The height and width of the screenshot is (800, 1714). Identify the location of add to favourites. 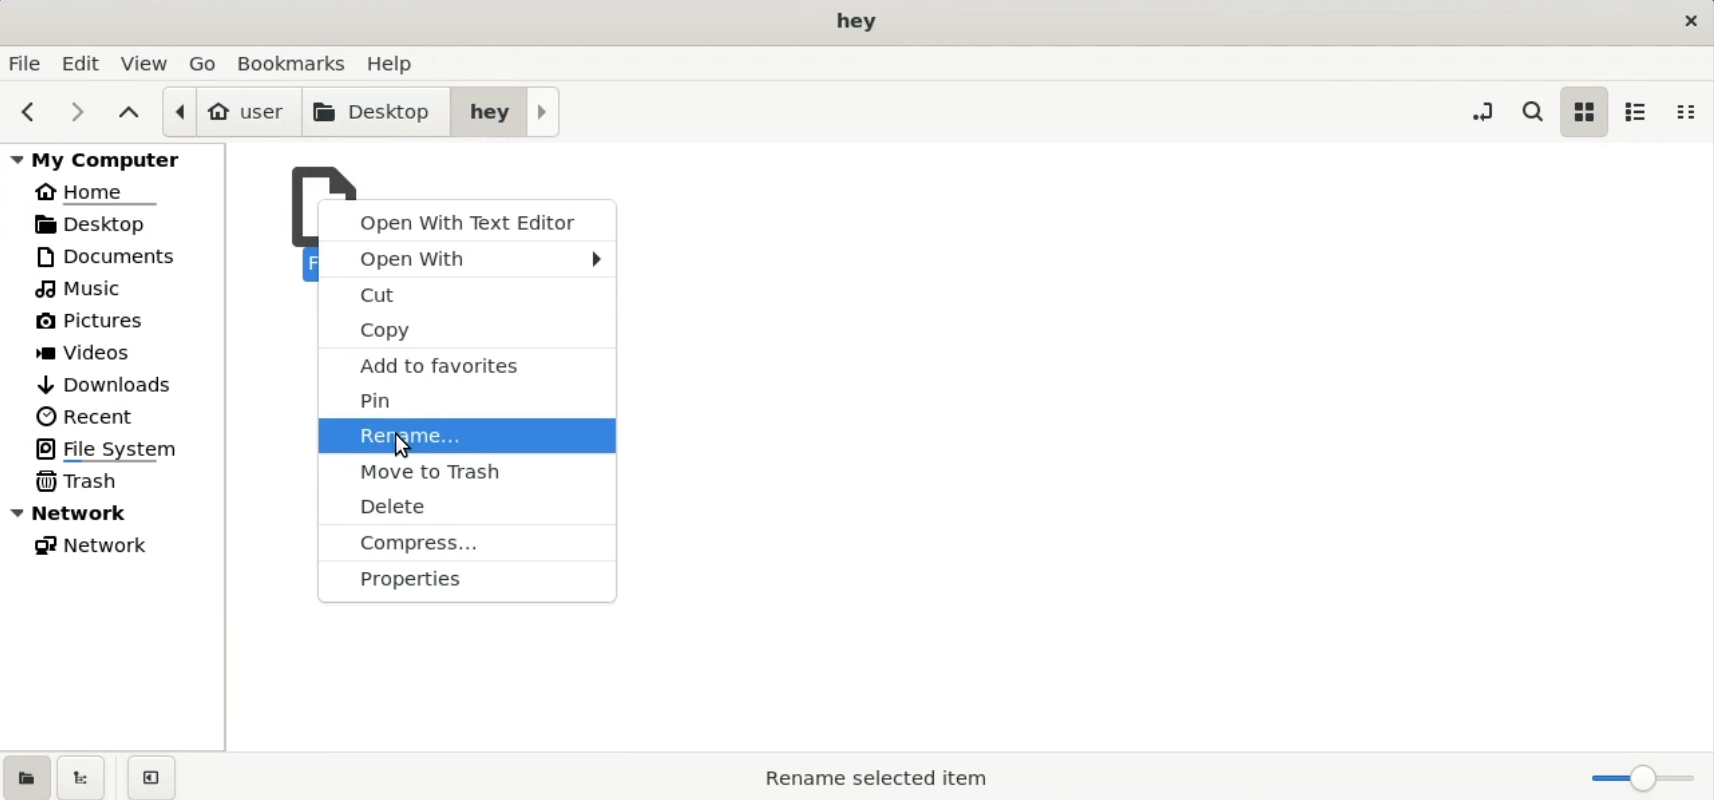
(468, 363).